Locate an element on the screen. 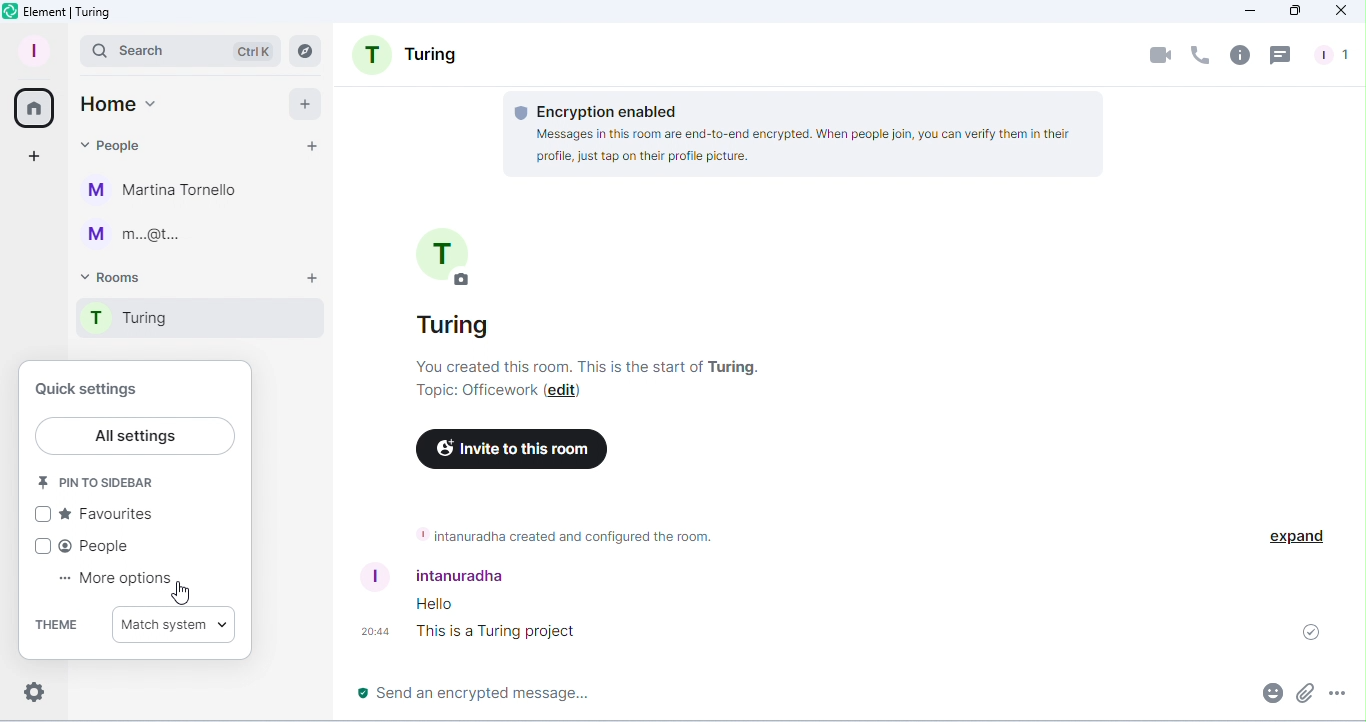 This screenshot has width=1366, height=722. PIN to sidebar is located at coordinates (98, 480).